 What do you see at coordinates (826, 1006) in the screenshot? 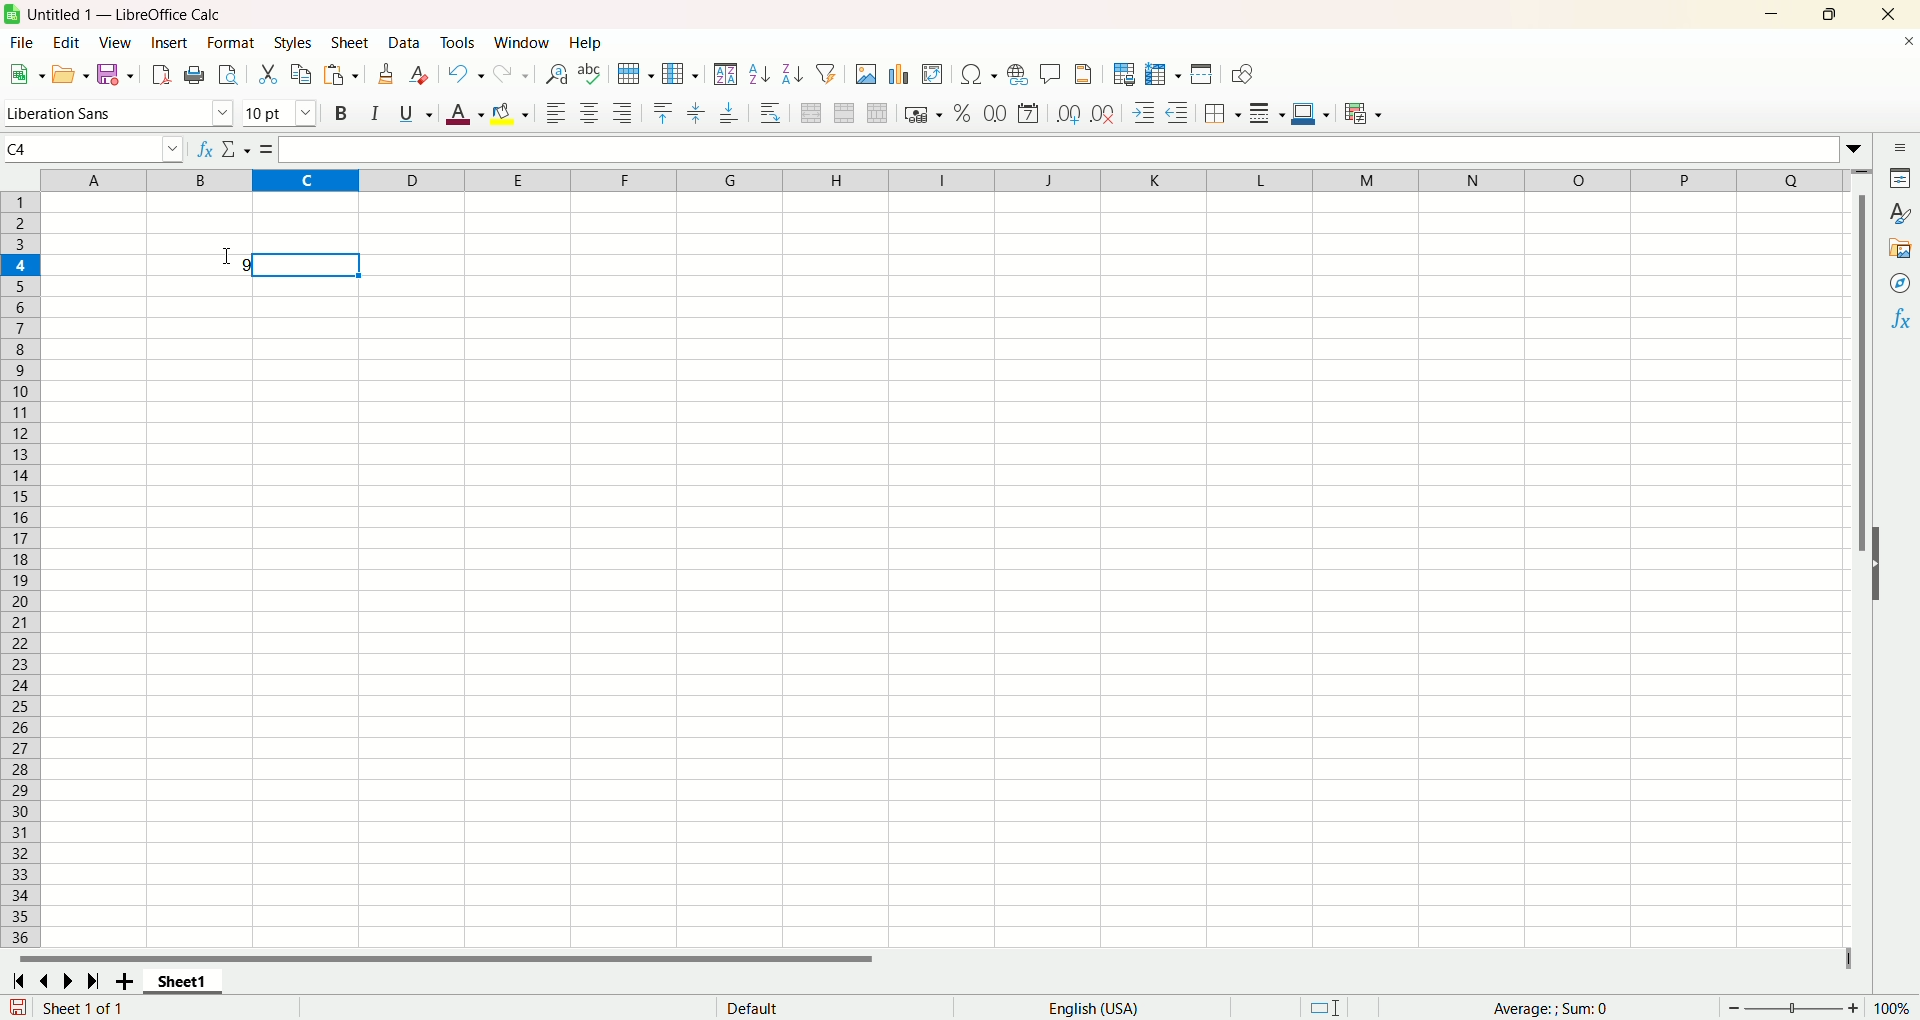
I see `Default` at bounding box center [826, 1006].